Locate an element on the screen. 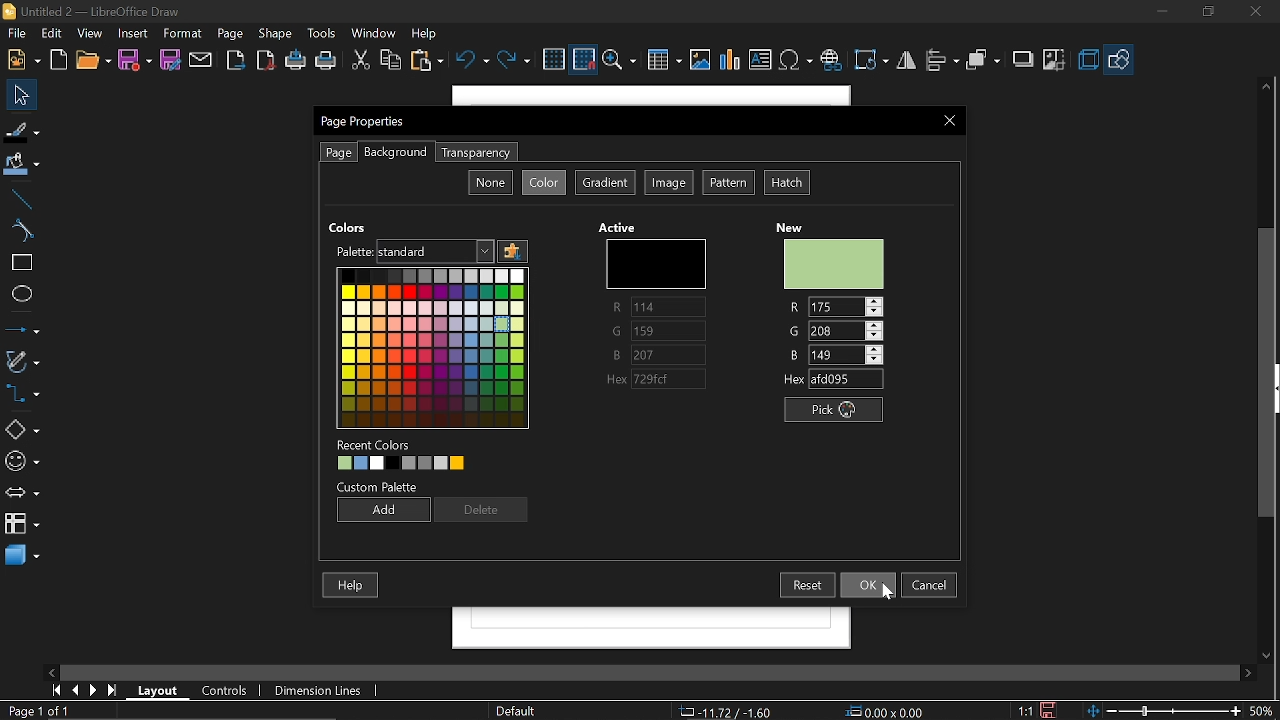 This screenshot has height=720, width=1280. Select is located at coordinates (22, 95).